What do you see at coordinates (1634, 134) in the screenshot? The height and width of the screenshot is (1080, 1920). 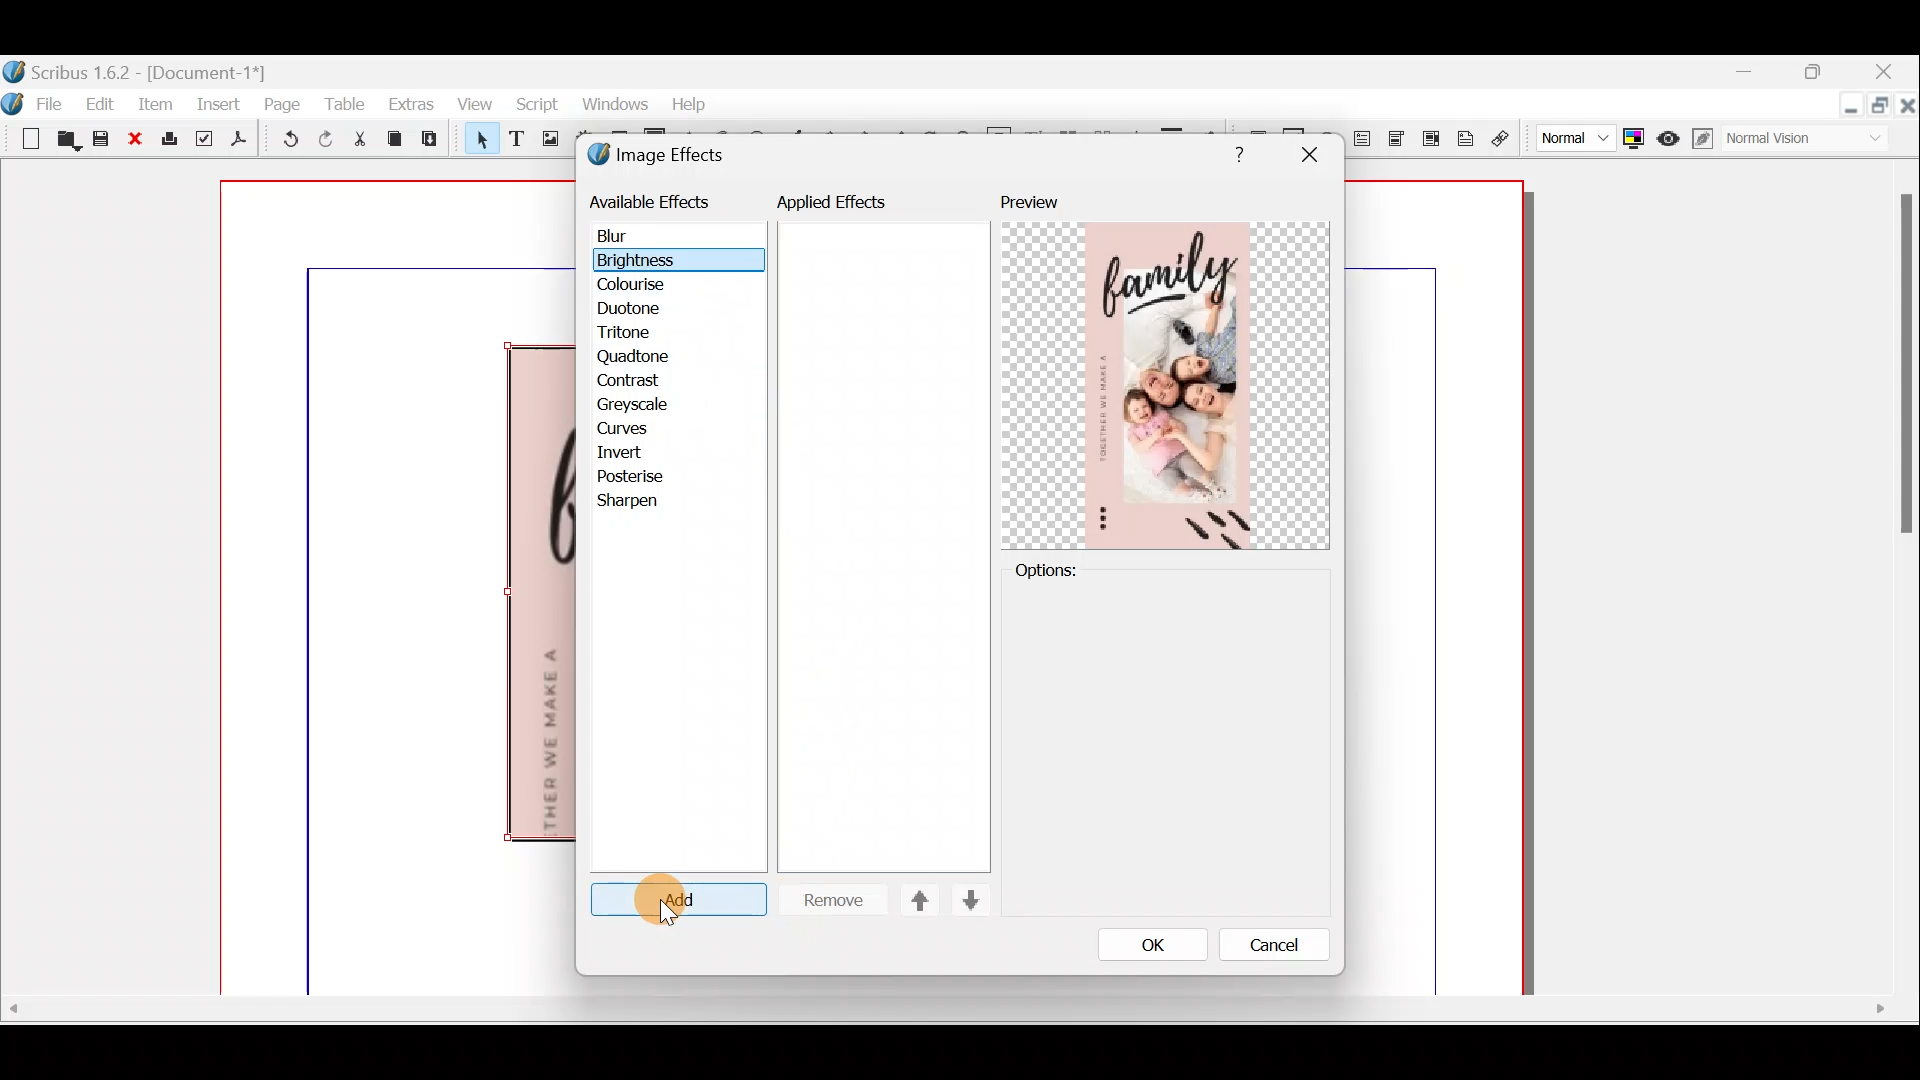 I see `Toggle colour management system` at bounding box center [1634, 134].